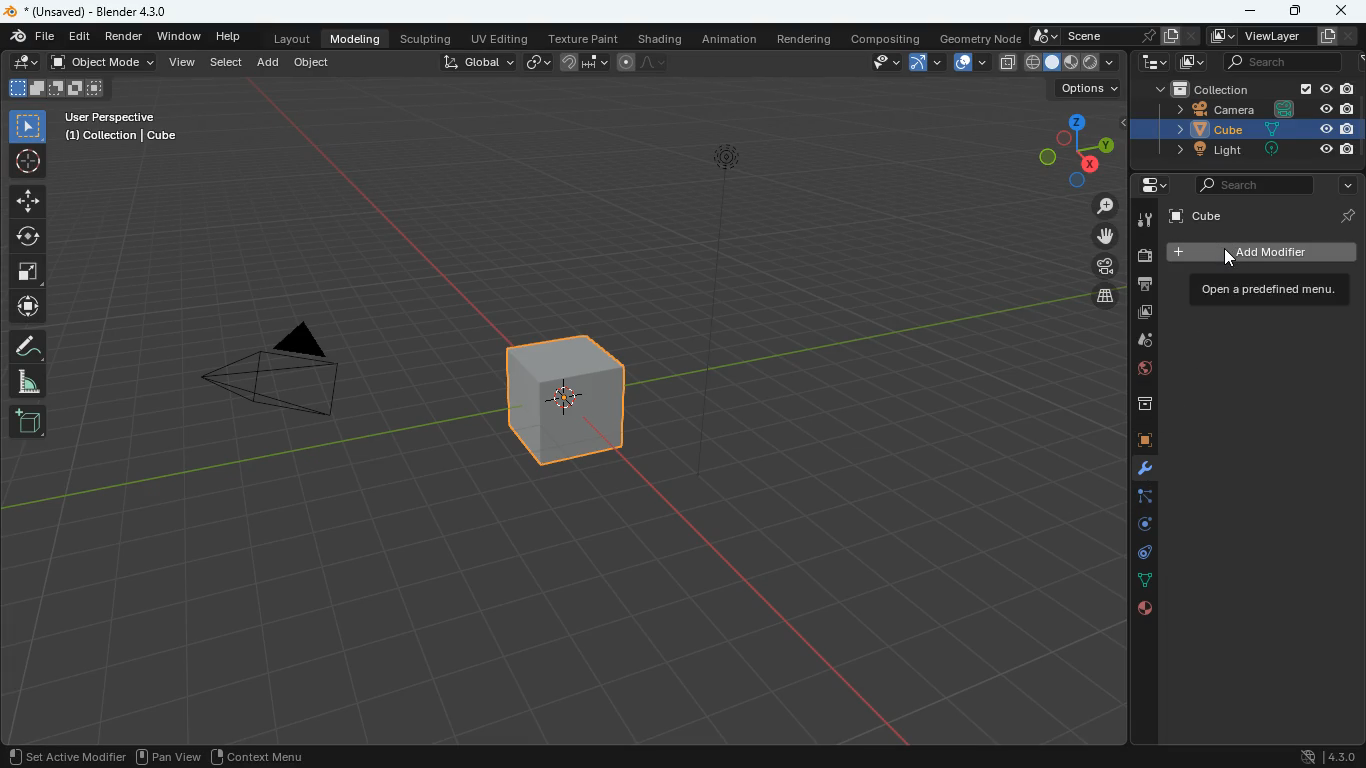 Image resolution: width=1366 pixels, height=768 pixels. I want to click on layout, so click(293, 37).